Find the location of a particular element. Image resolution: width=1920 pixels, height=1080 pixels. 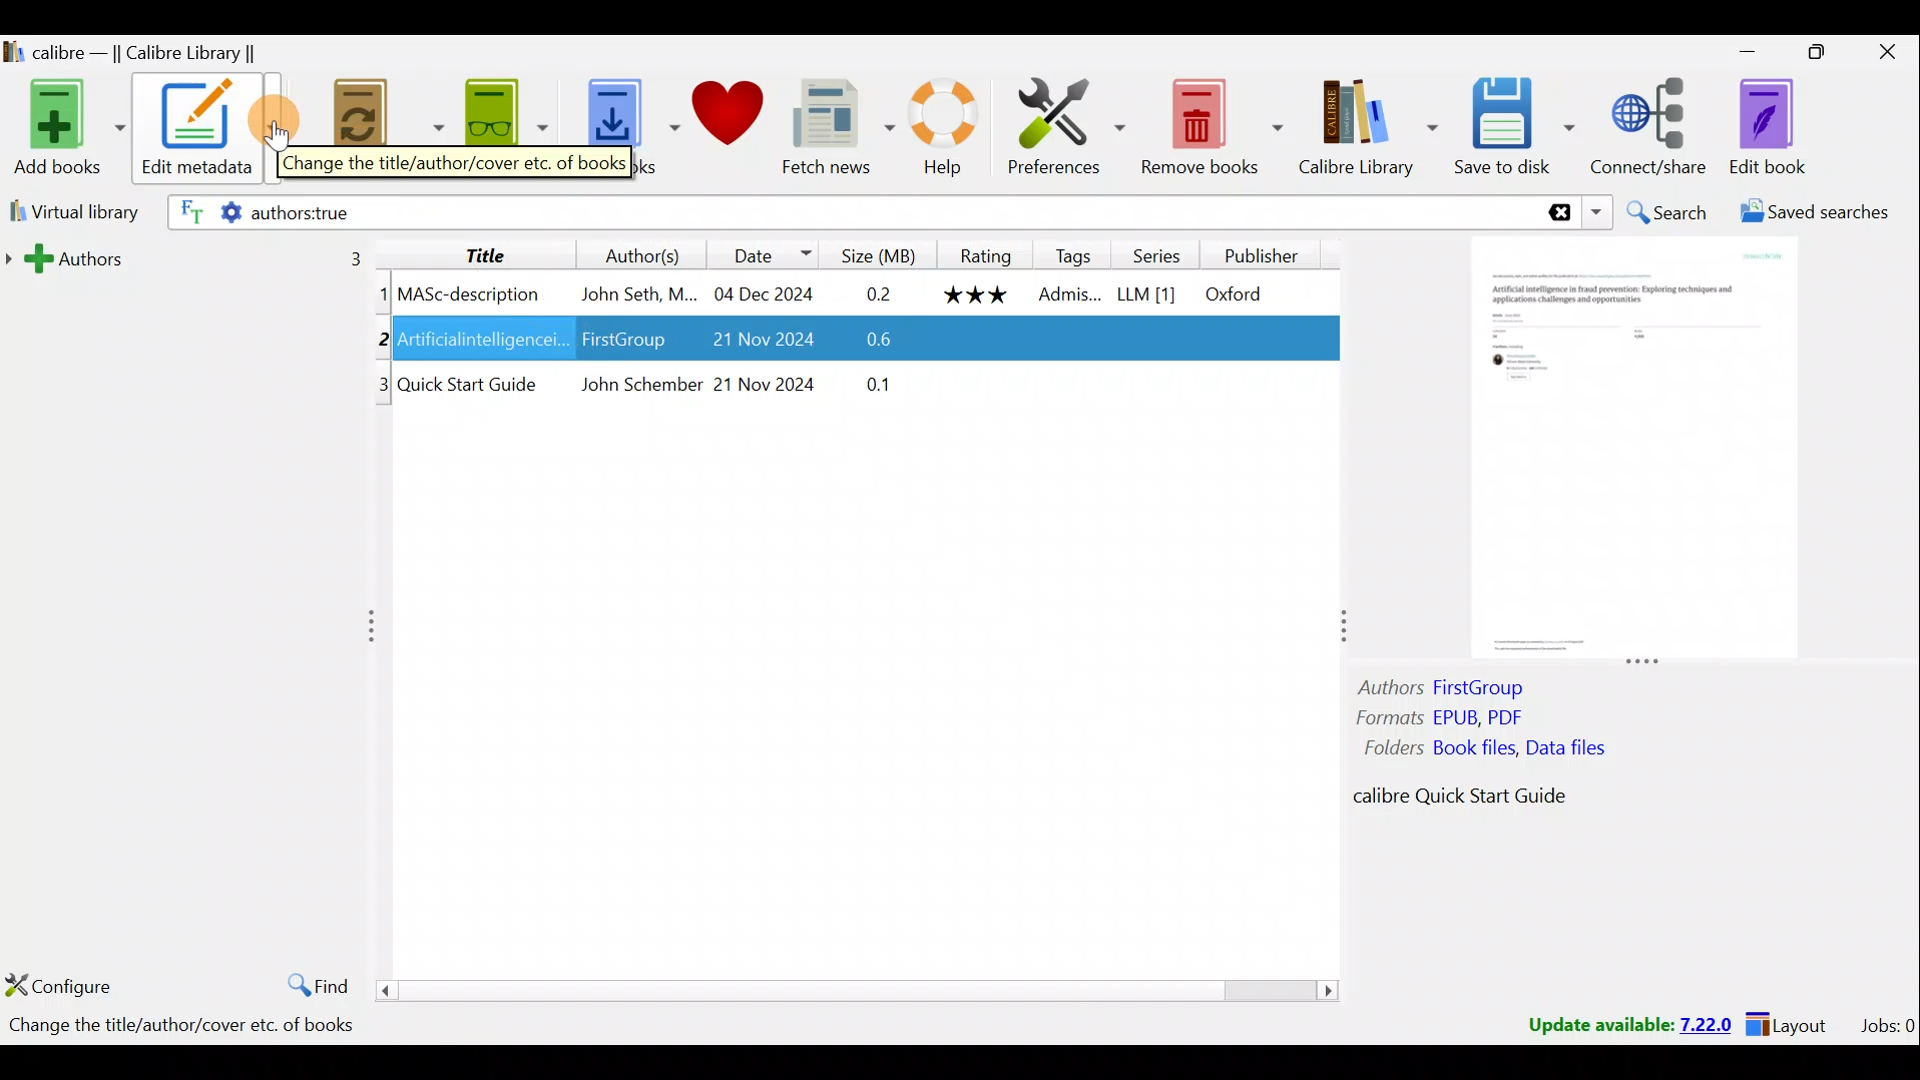

Remove books is located at coordinates (1209, 128).